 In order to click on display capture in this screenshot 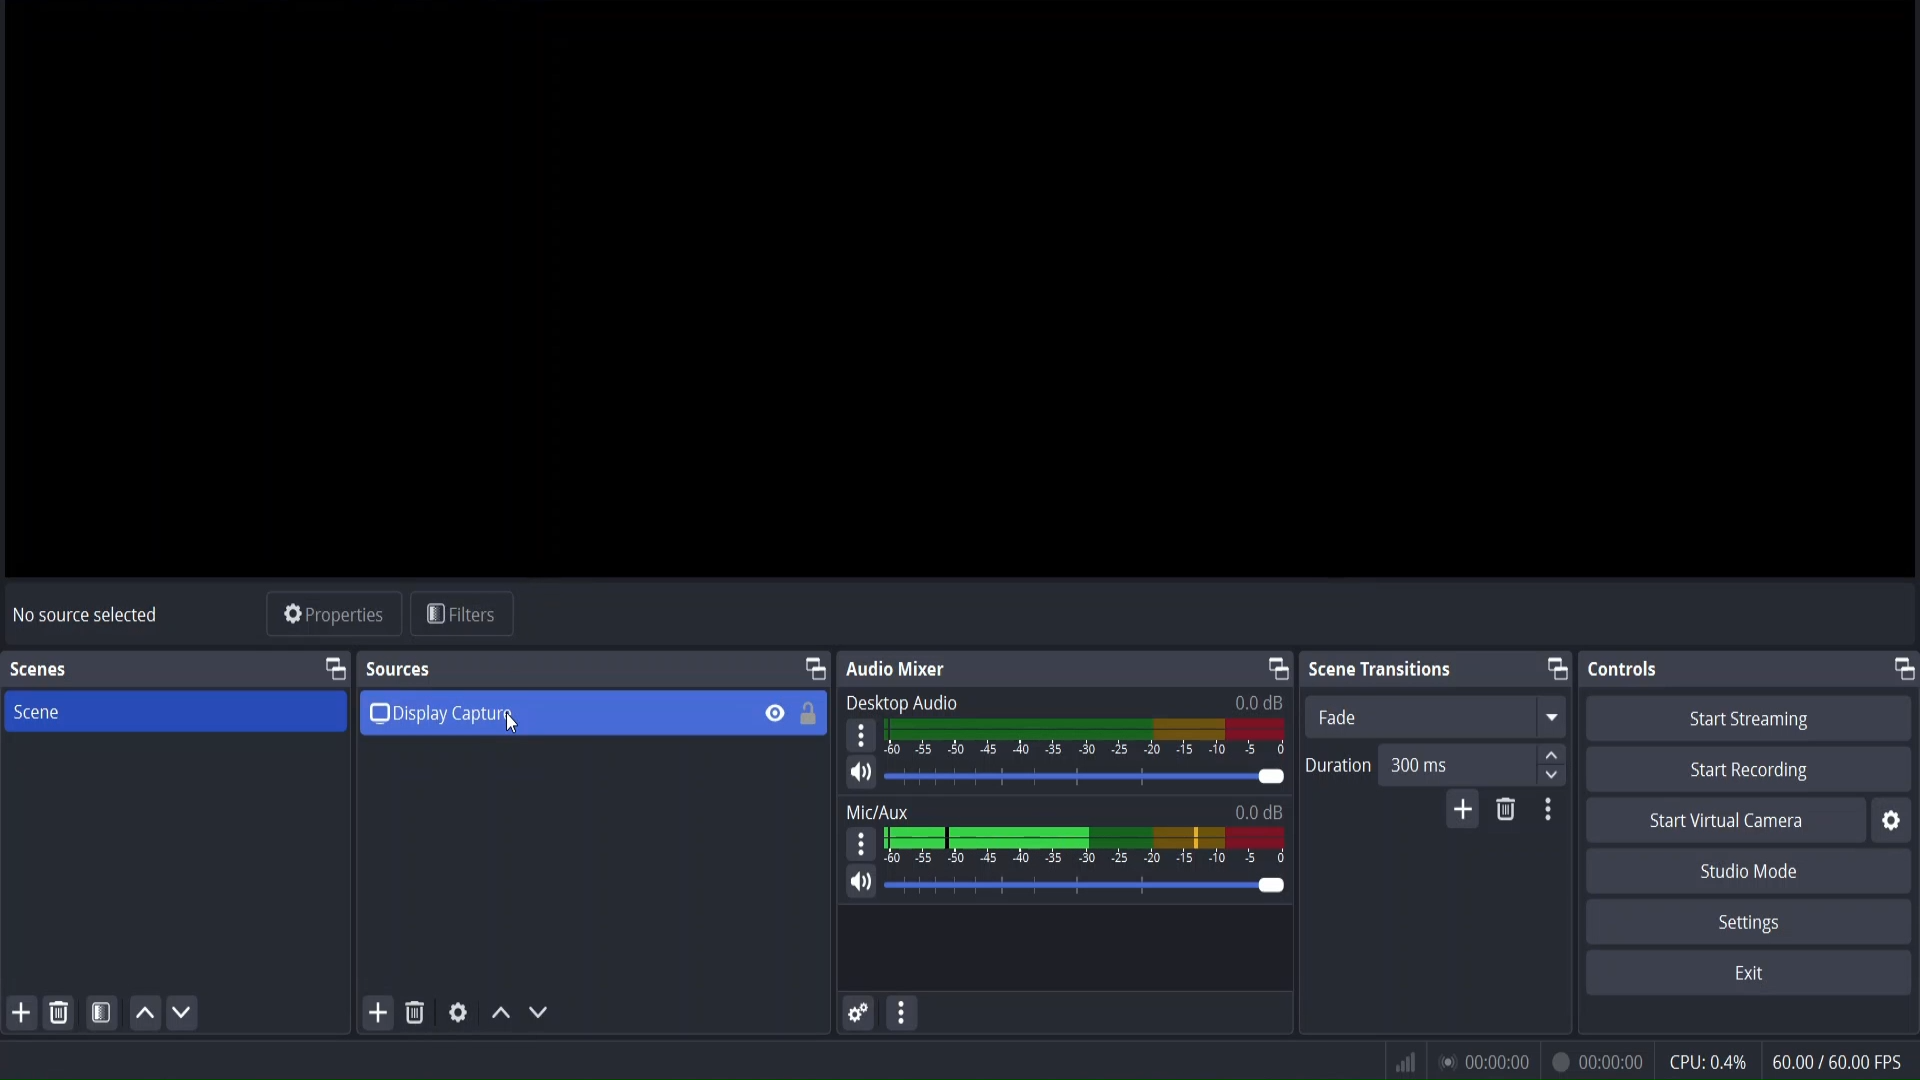, I will do `click(442, 714)`.